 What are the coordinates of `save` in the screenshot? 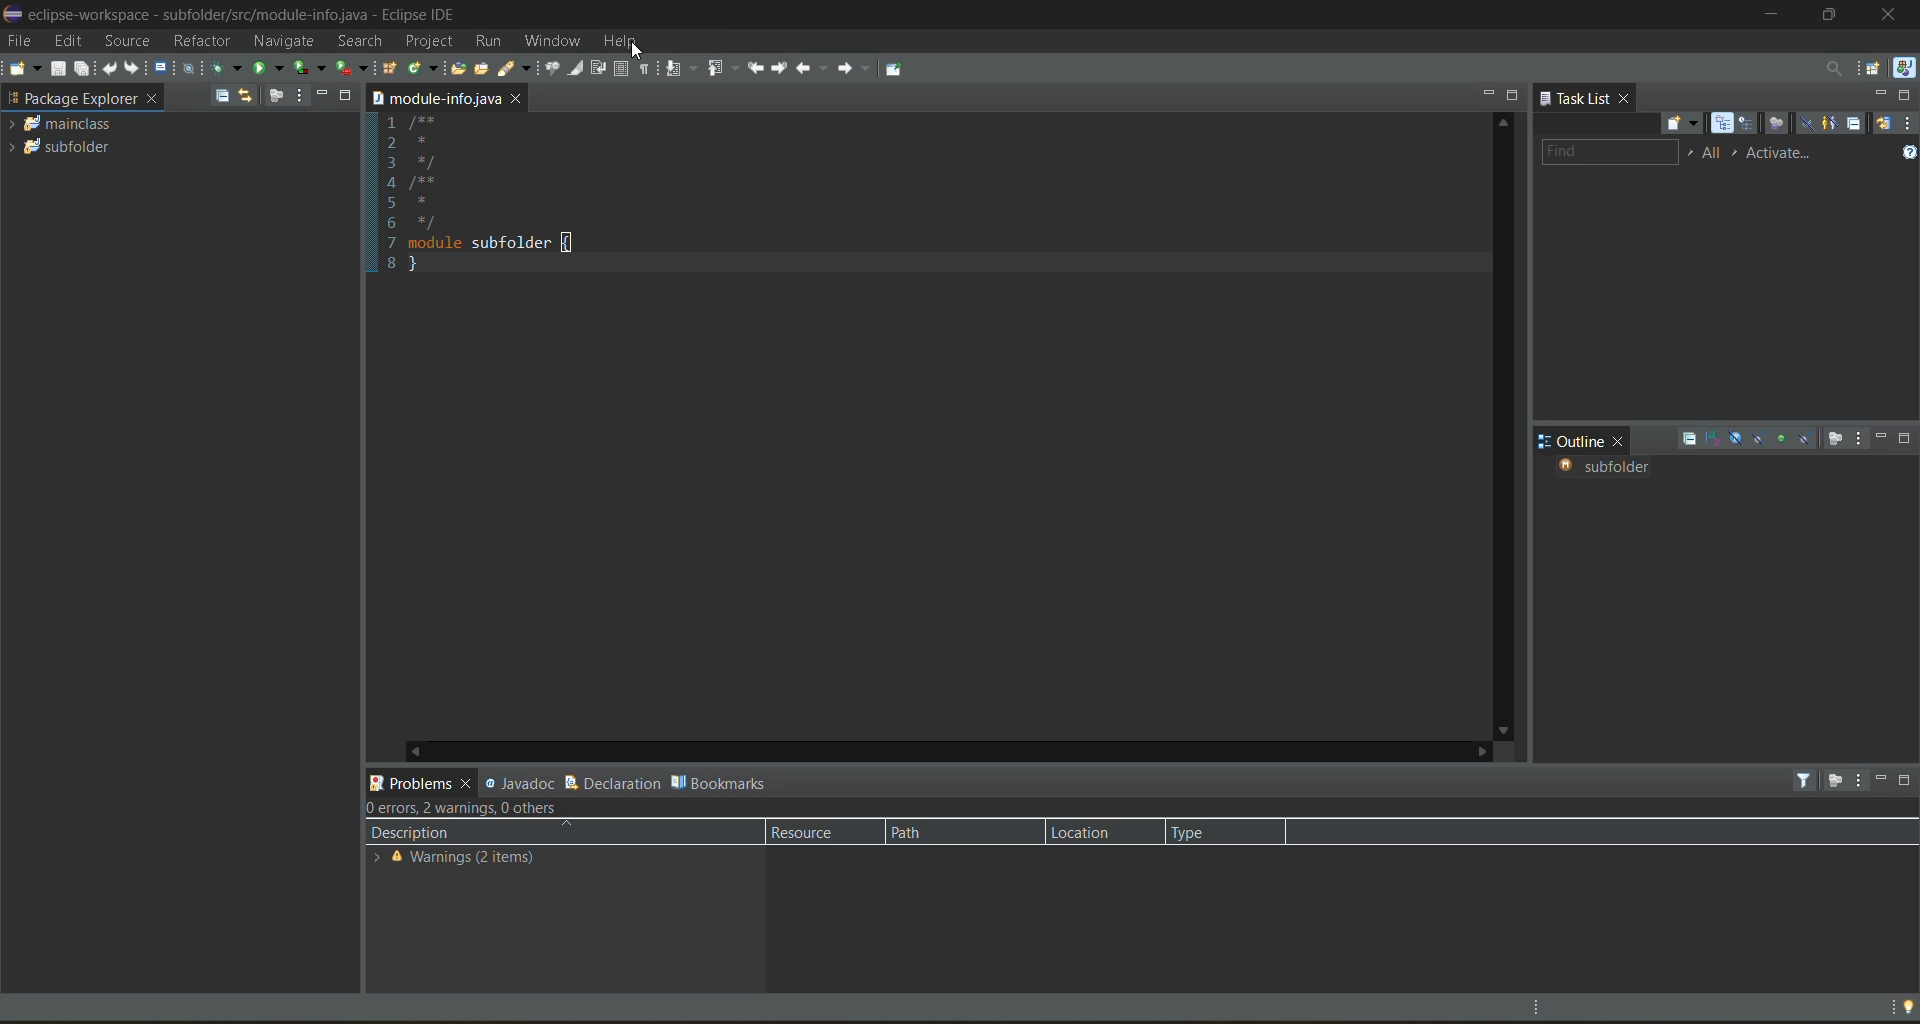 It's located at (60, 68).